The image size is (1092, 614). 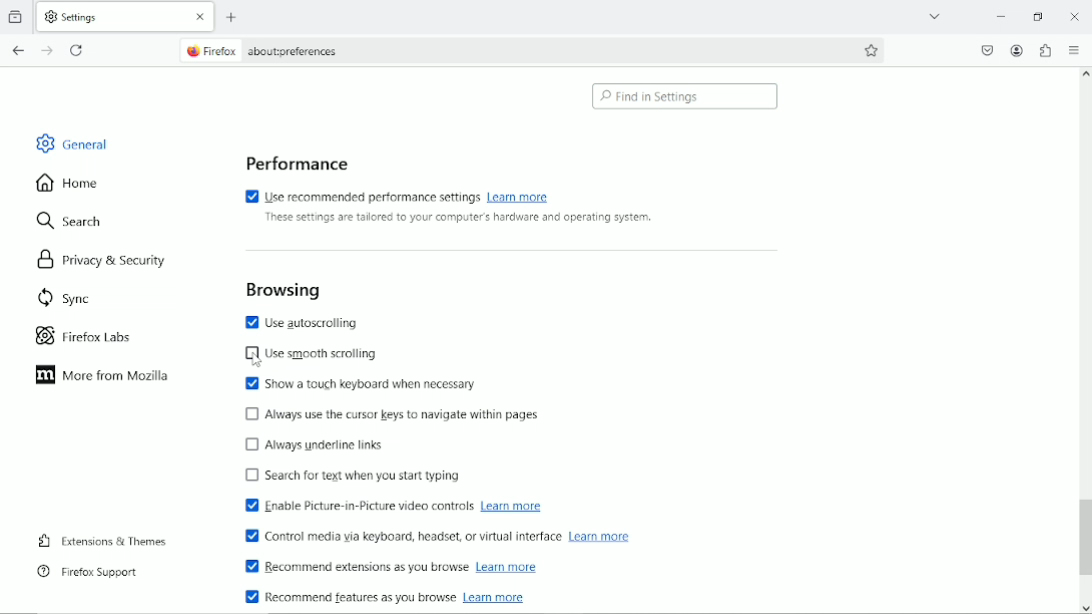 What do you see at coordinates (600, 536) in the screenshot?
I see `Learn more` at bounding box center [600, 536].